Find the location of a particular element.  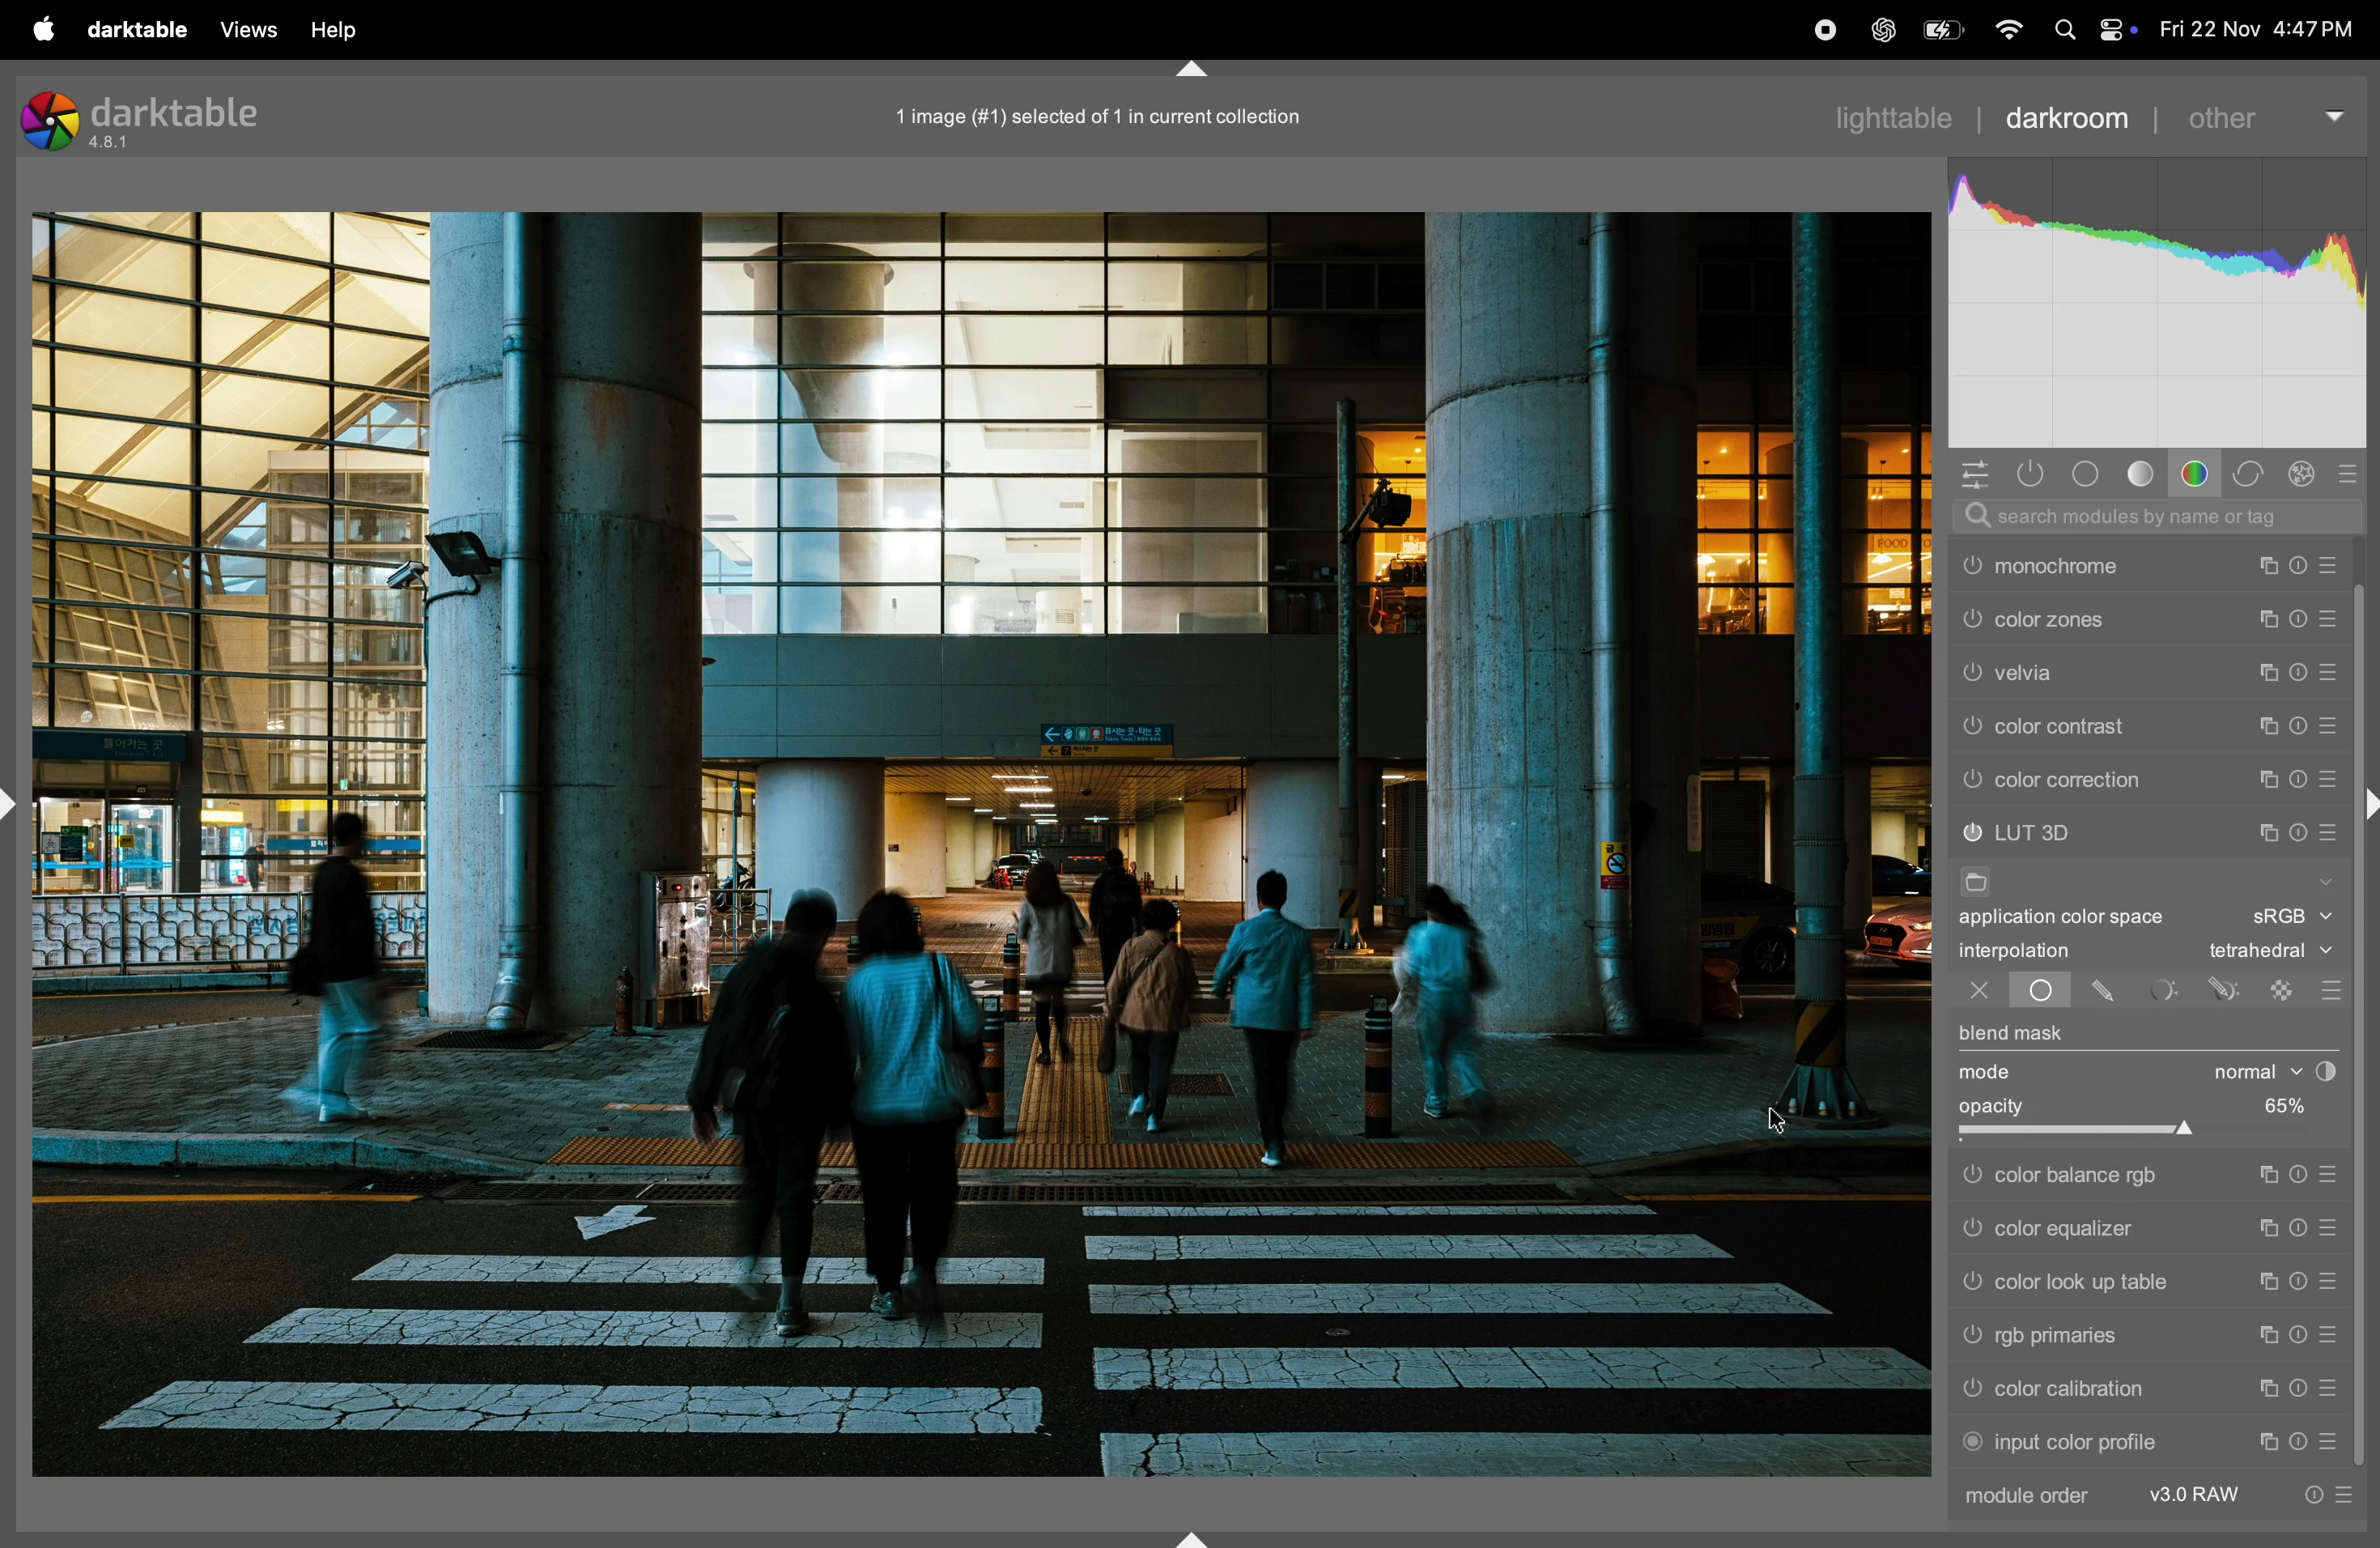

presets is located at coordinates (2327, 1389).